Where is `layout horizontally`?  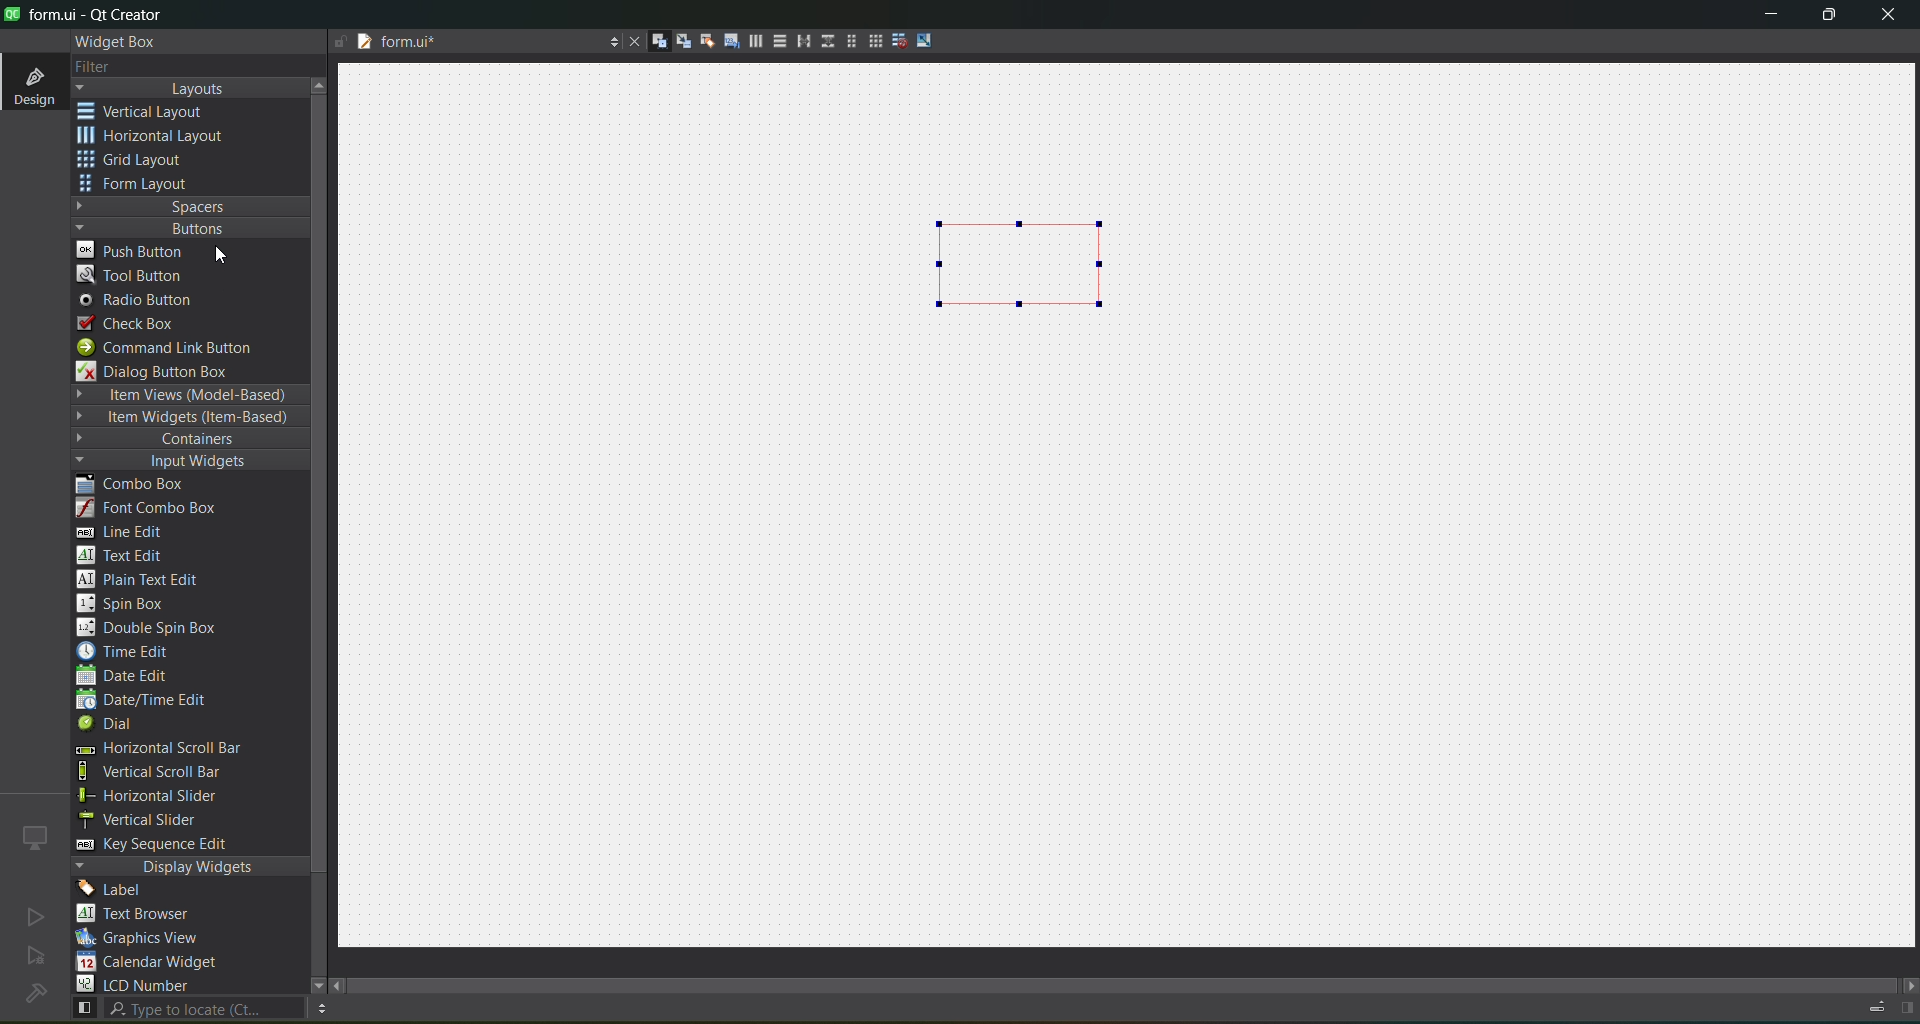
layout horizontally is located at coordinates (749, 44).